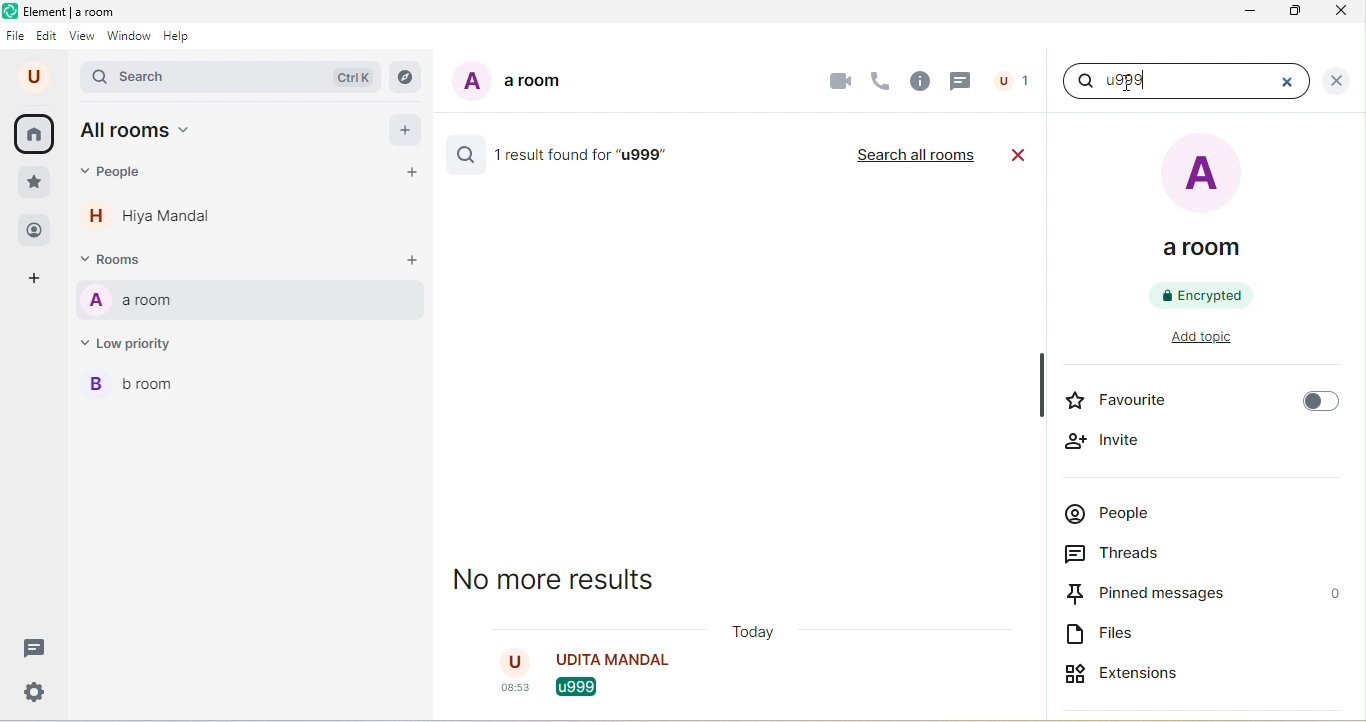 The image size is (1366, 722). Describe the element at coordinates (1107, 636) in the screenshot. I see `files` at that location.